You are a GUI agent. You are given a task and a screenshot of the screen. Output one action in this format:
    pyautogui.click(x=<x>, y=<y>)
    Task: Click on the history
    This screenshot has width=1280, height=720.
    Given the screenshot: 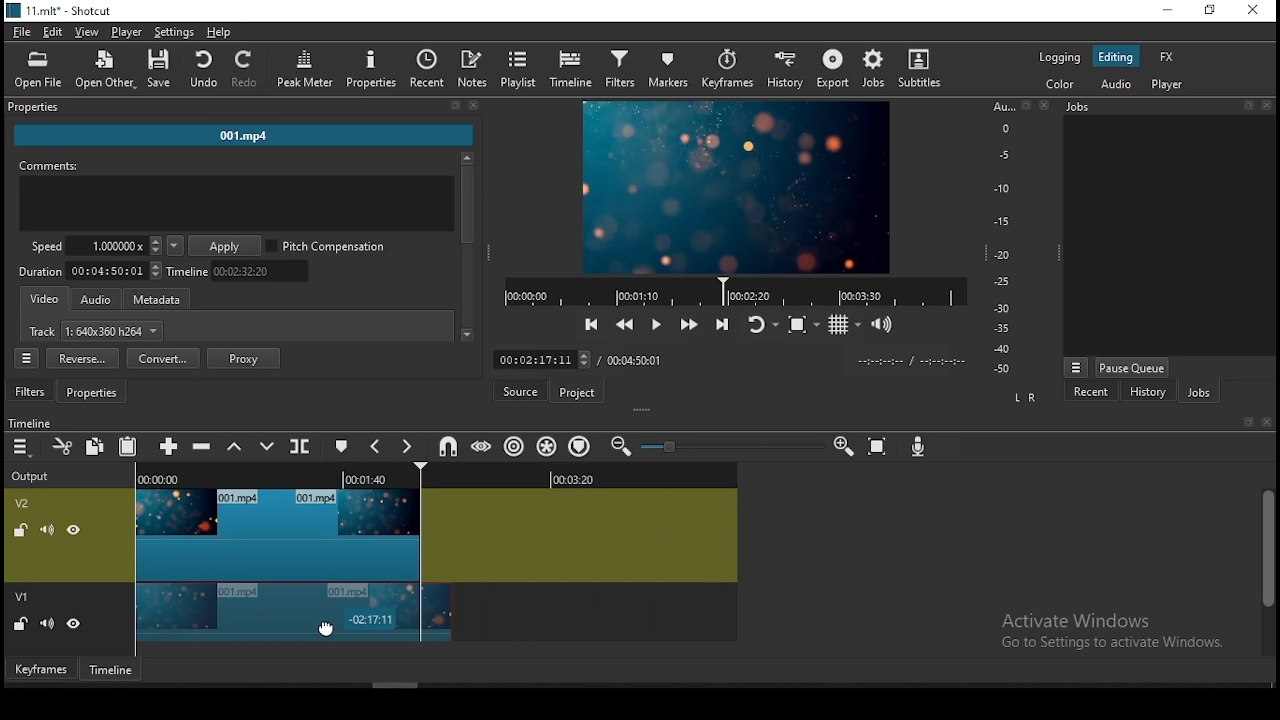 What is the action you would take?
    pyautogui.click(x=790, y=70)
    